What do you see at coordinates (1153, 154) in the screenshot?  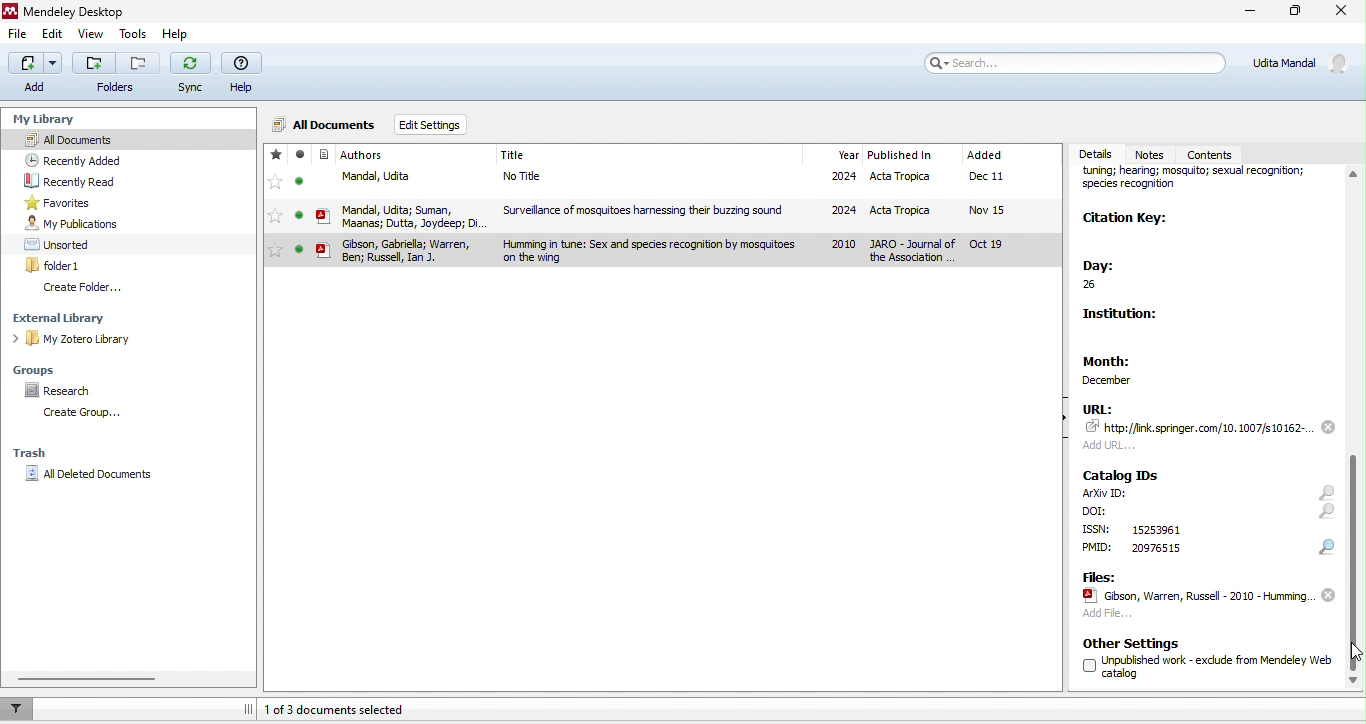 I see `notes` at bounding box center [1153, 154].